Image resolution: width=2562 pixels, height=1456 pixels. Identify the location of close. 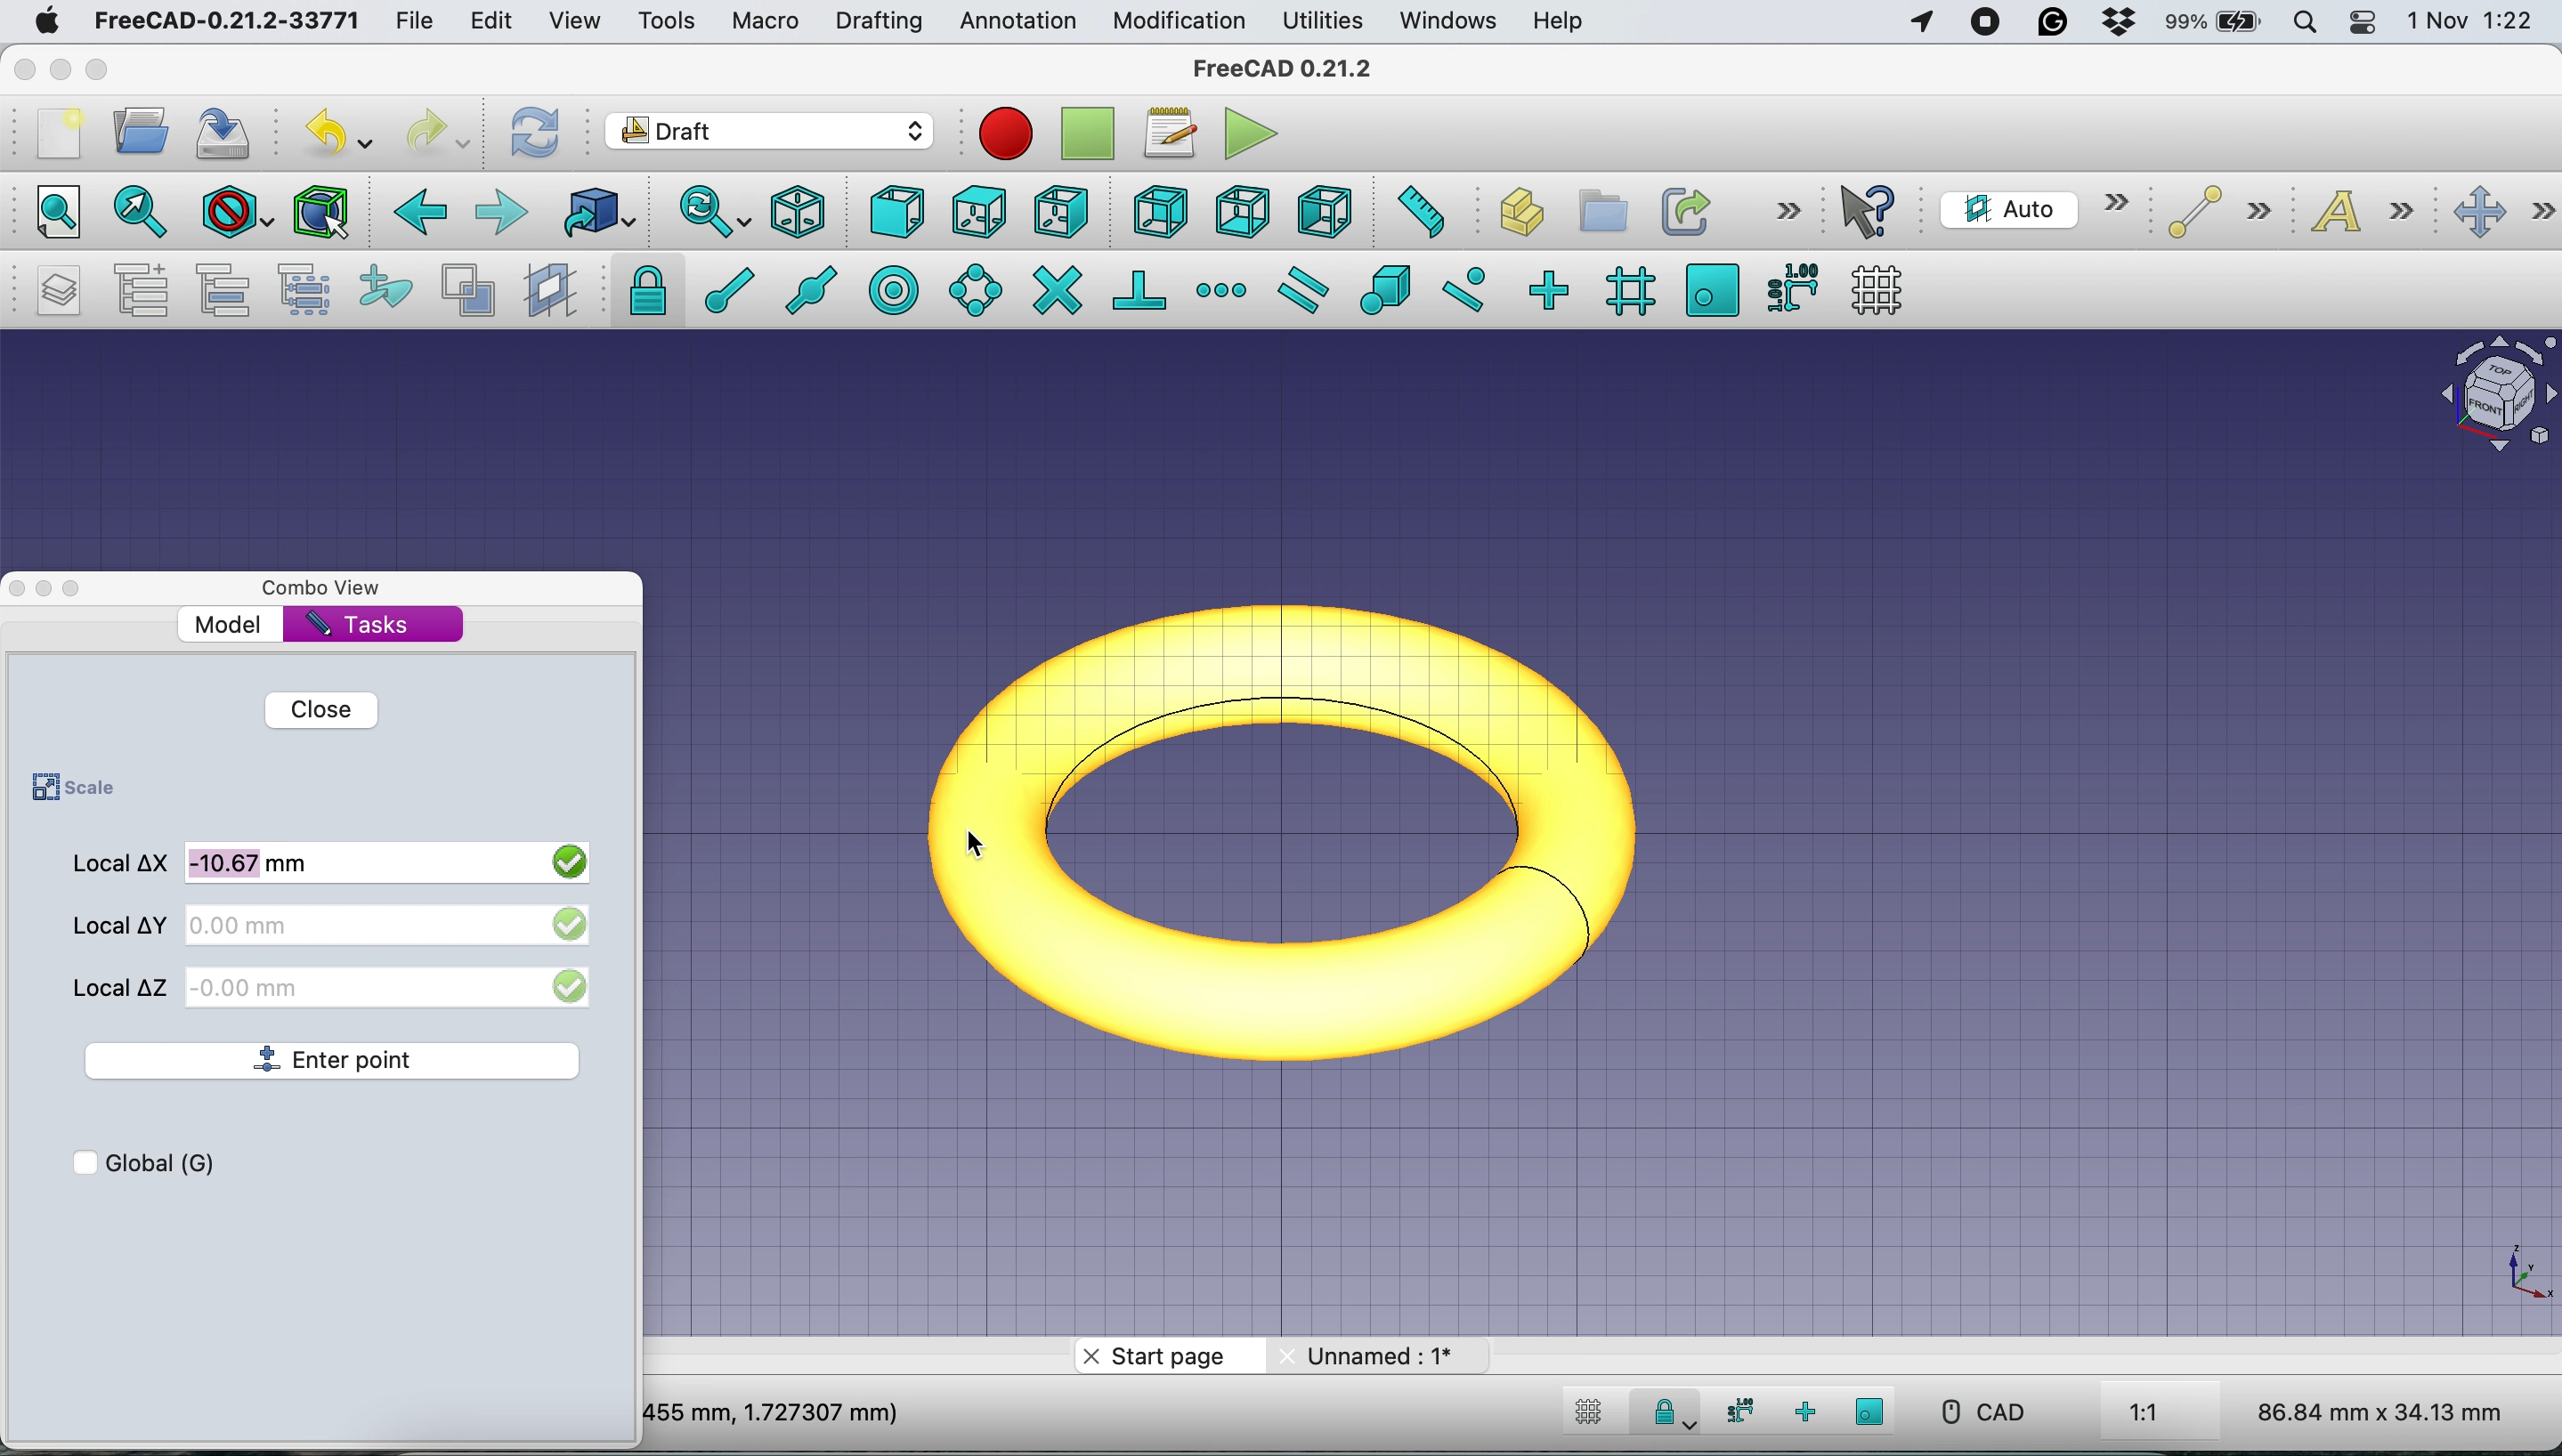
(21, 69).